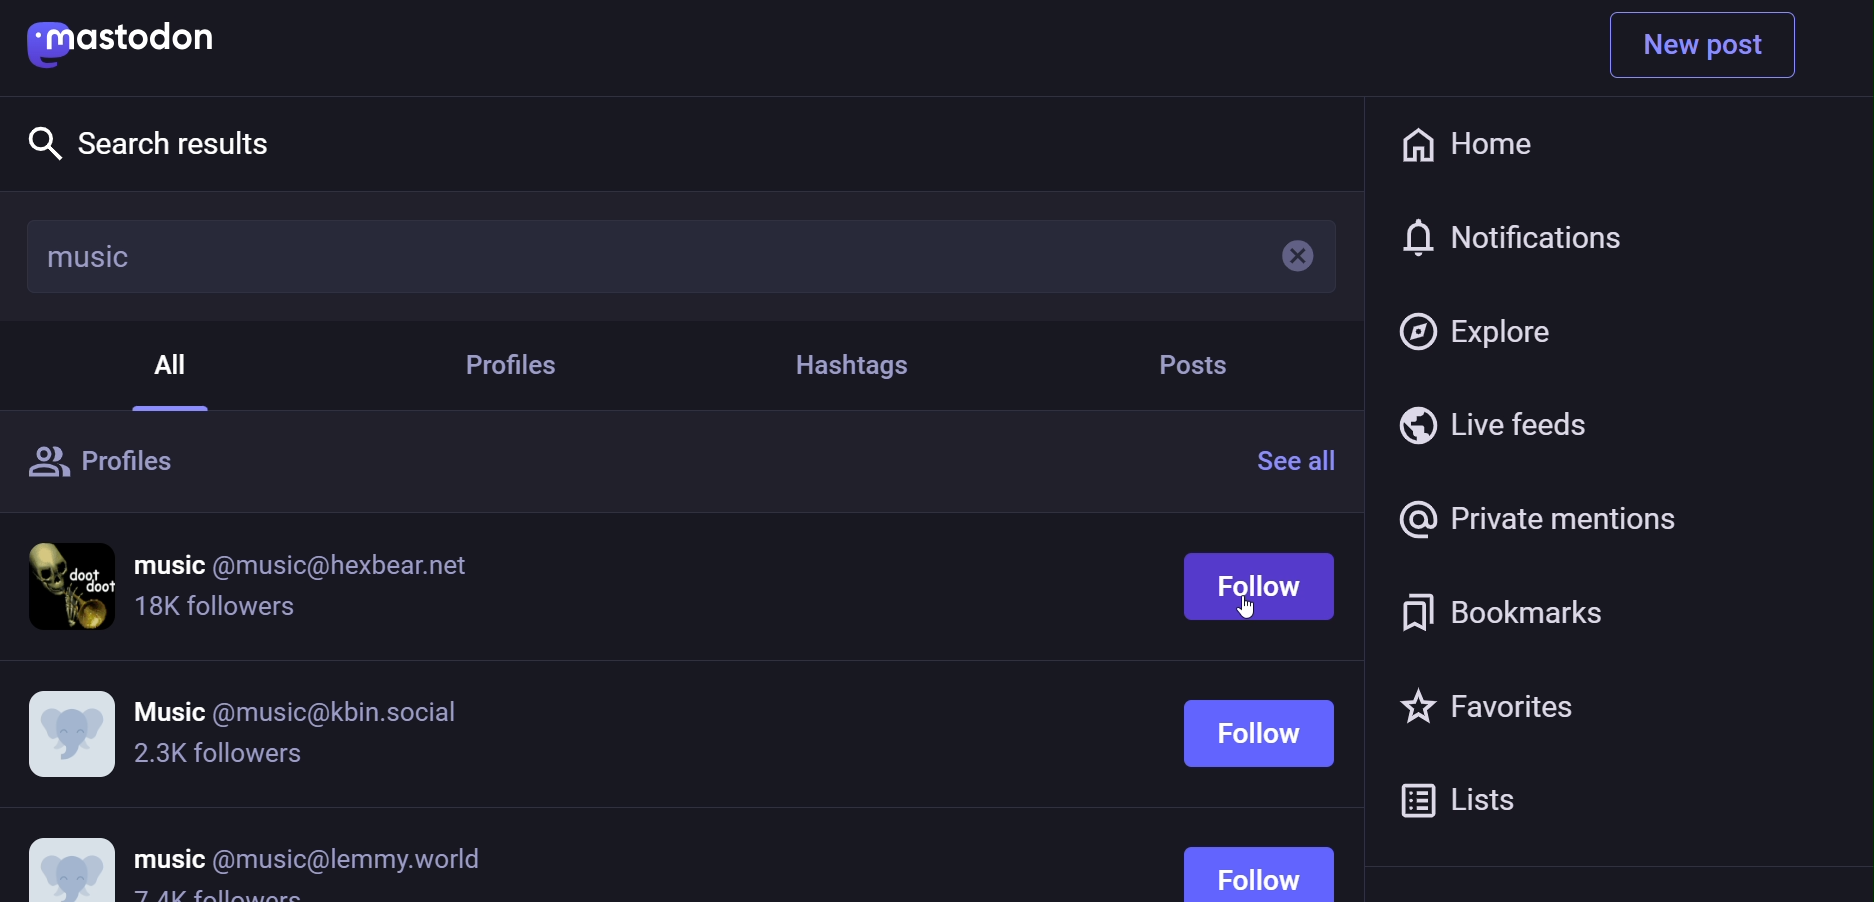  Describe the element at coordinates (309, 858) in the screenshot. I see `name` at that location.